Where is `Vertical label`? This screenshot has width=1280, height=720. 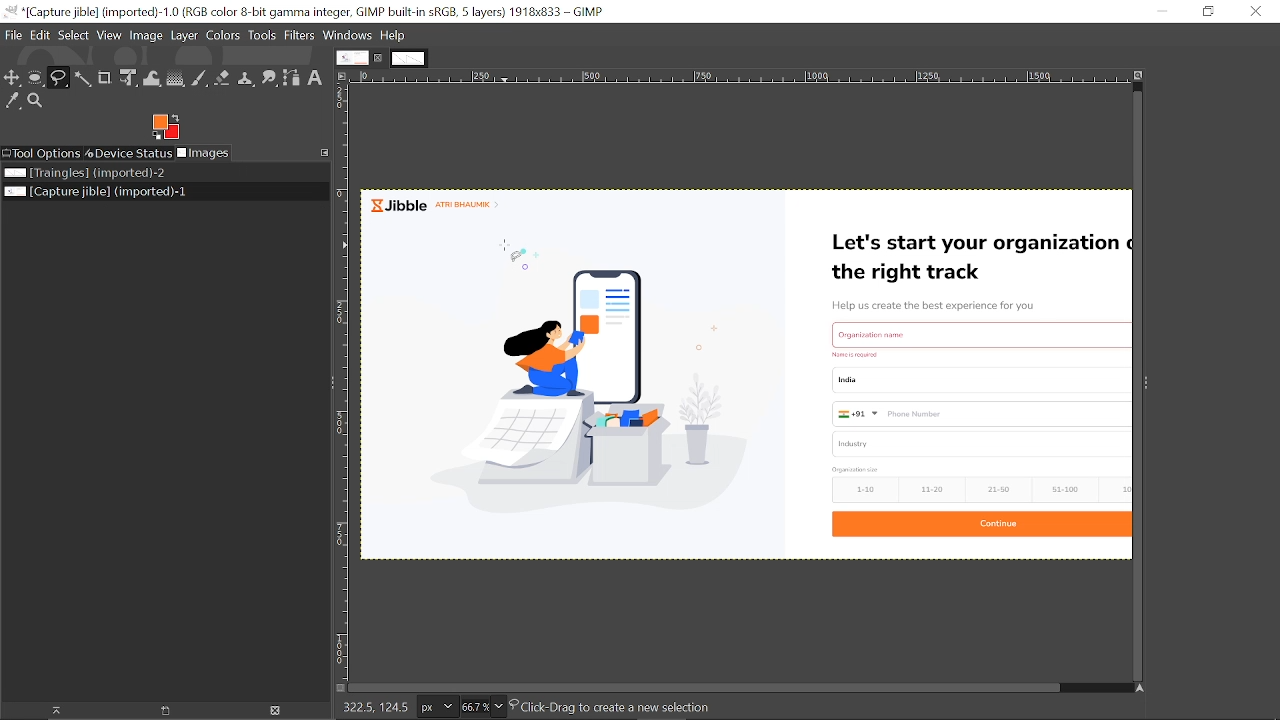
Vertical label is located at coordinates (344, 381).